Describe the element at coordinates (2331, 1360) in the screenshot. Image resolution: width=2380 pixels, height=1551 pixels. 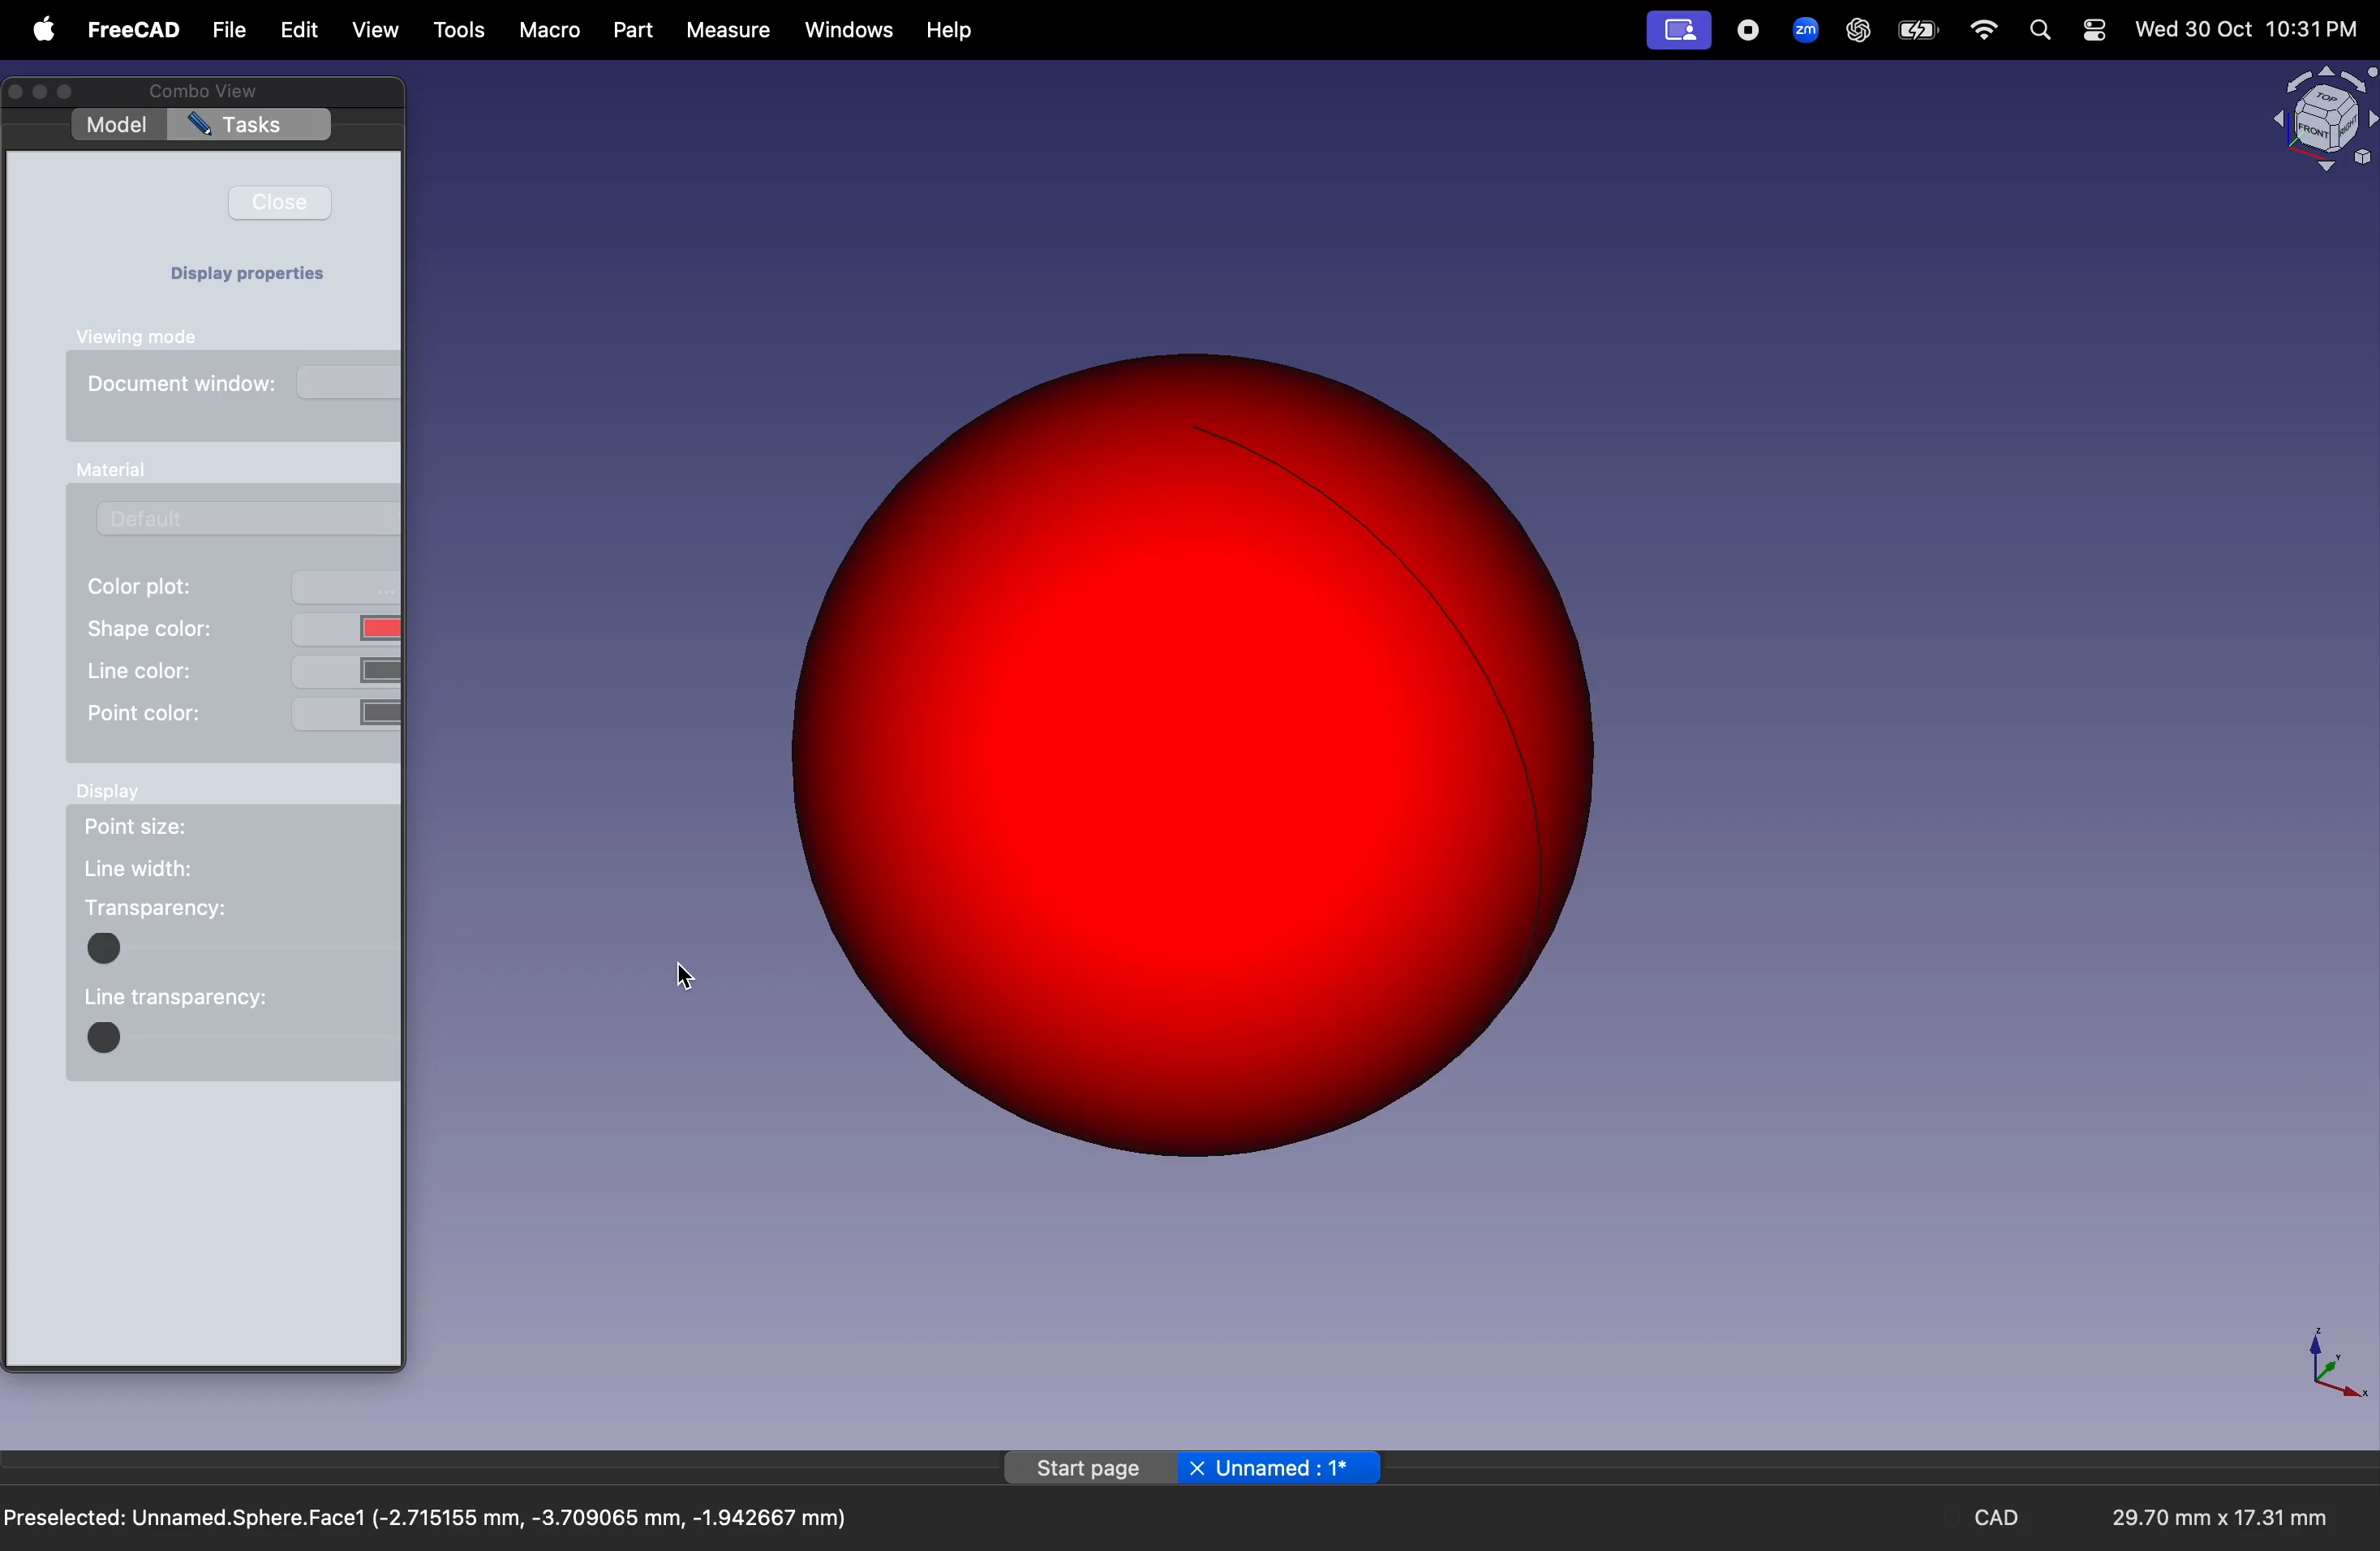
I see `axis` at that location.